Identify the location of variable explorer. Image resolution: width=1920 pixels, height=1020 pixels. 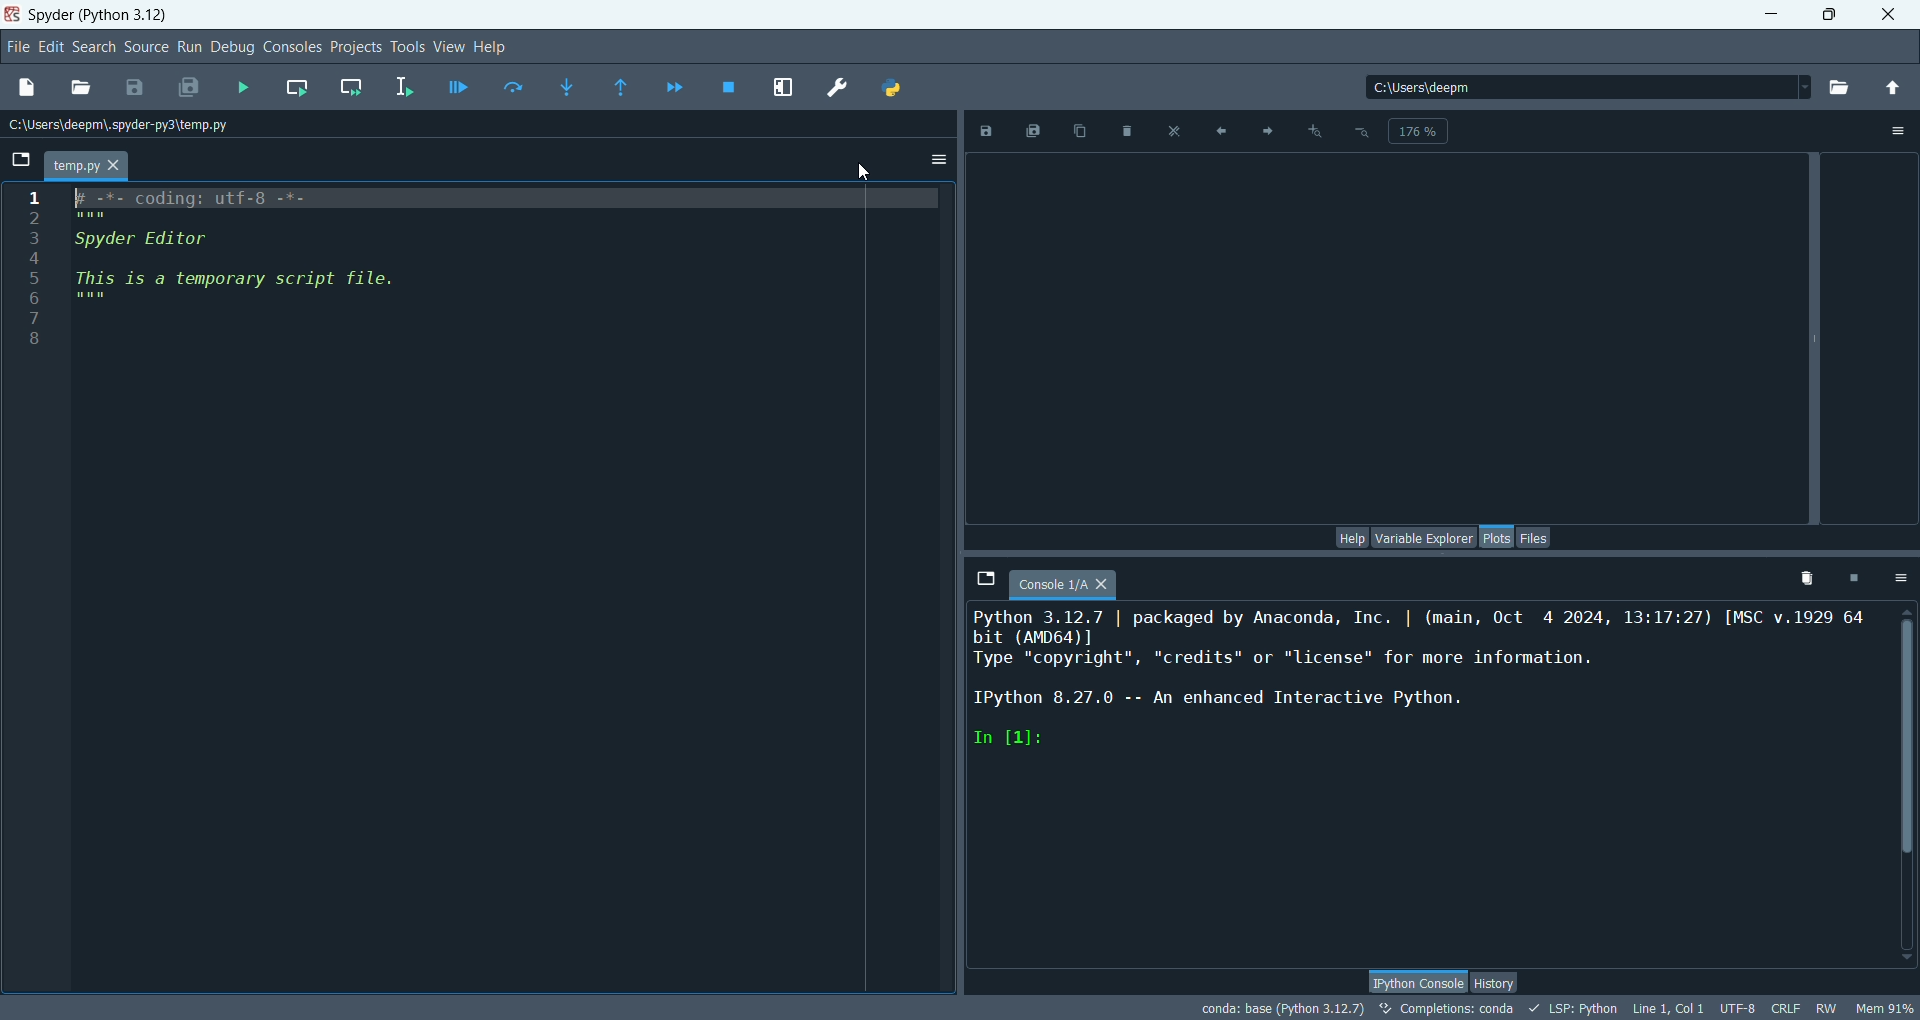
(1421, 538).